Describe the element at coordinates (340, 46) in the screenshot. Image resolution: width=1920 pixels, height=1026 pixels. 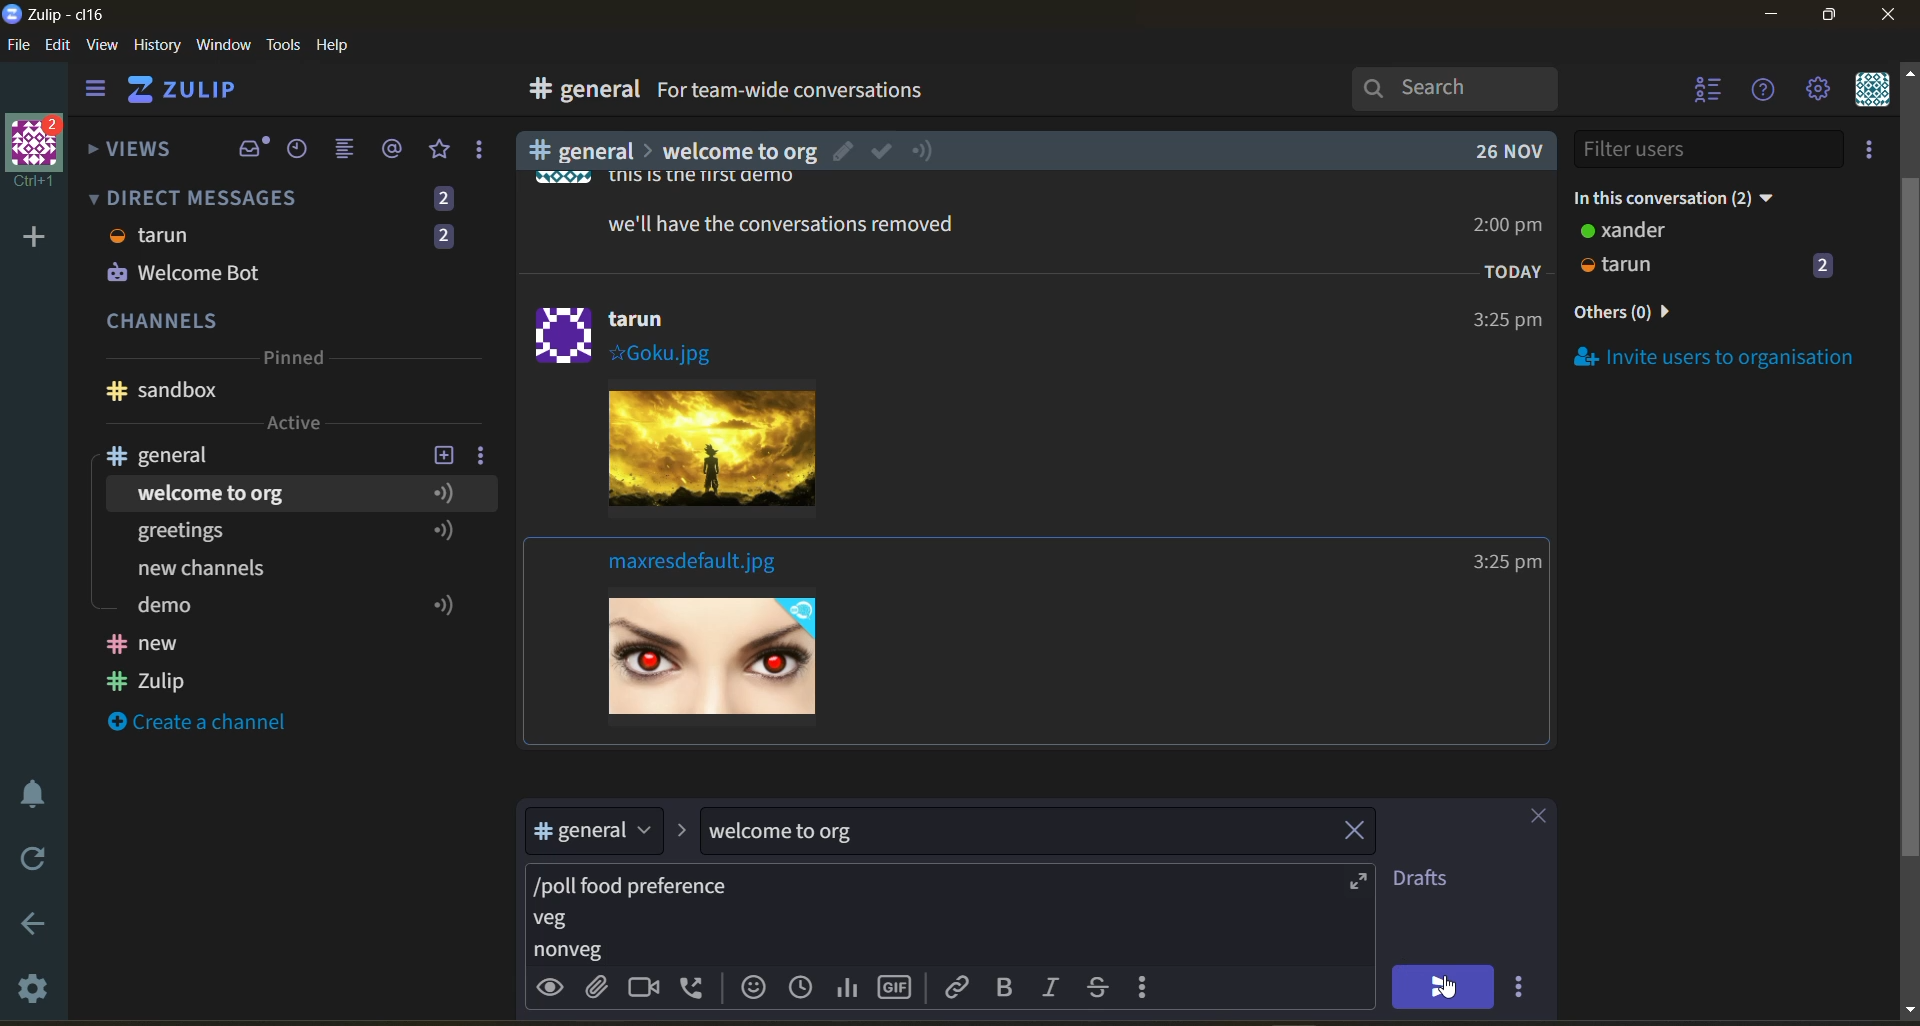
I see `help` at that location.